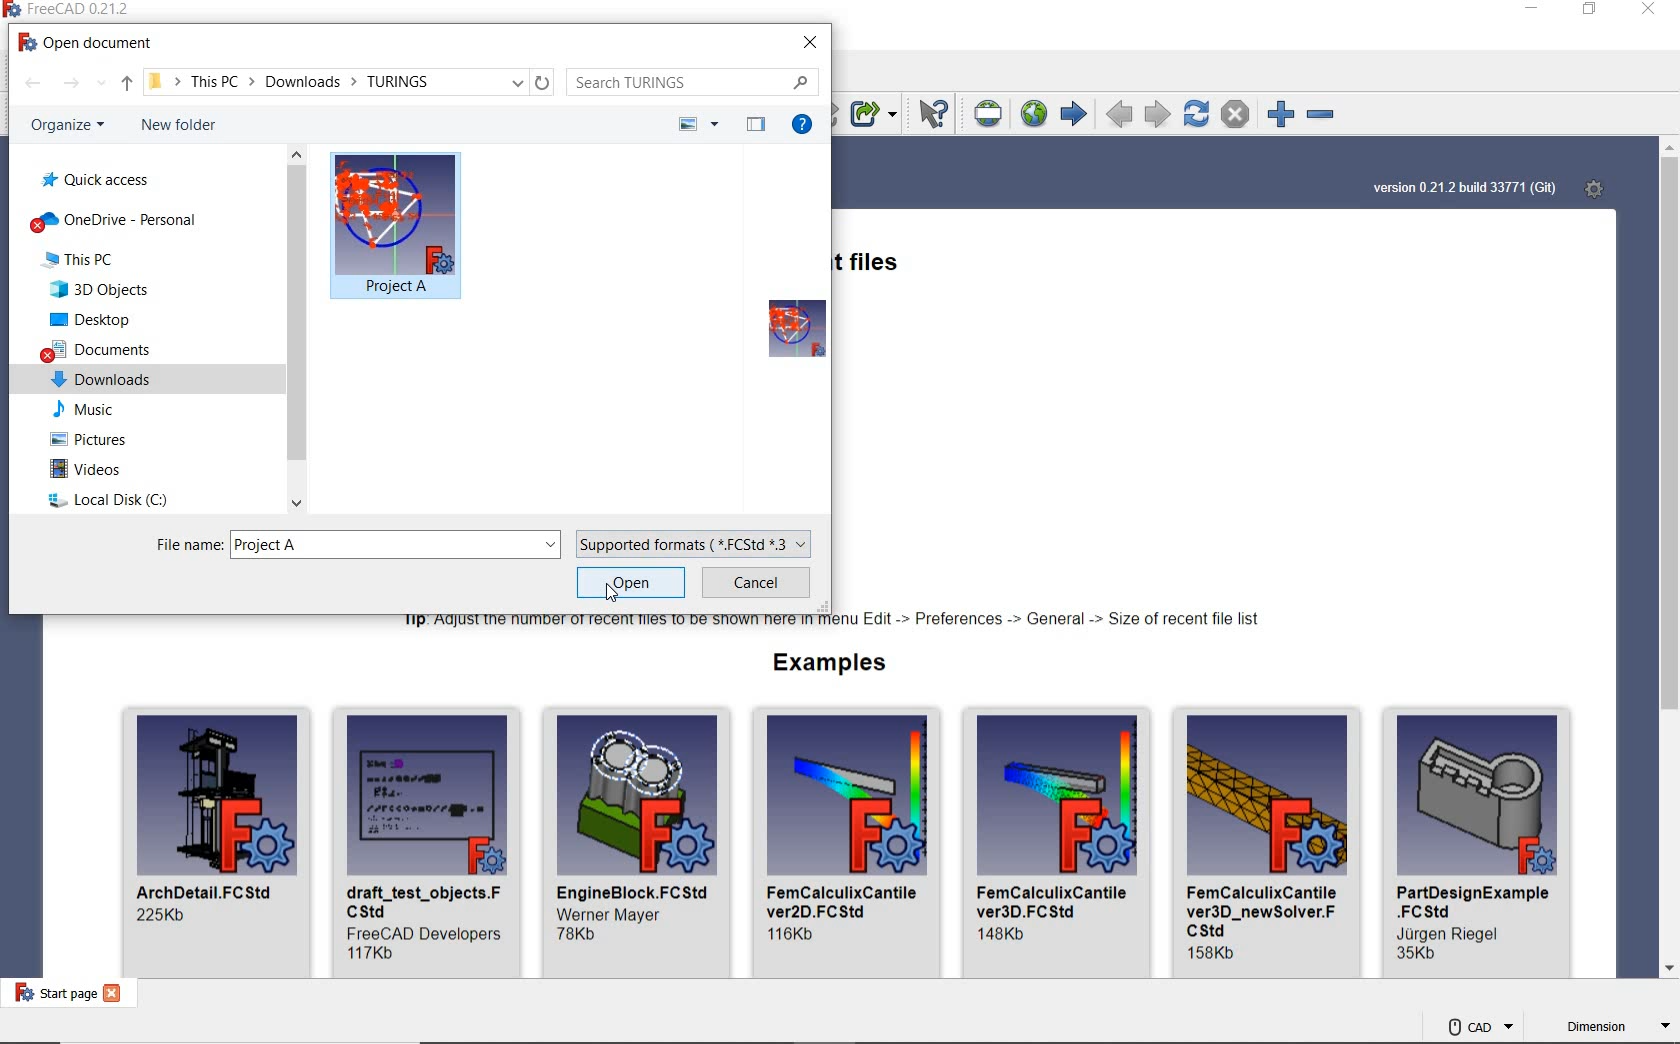  What do you see at coordinates (632, 582) in the screenshot?
I see `OPEN` at bounding box center [632, 582].